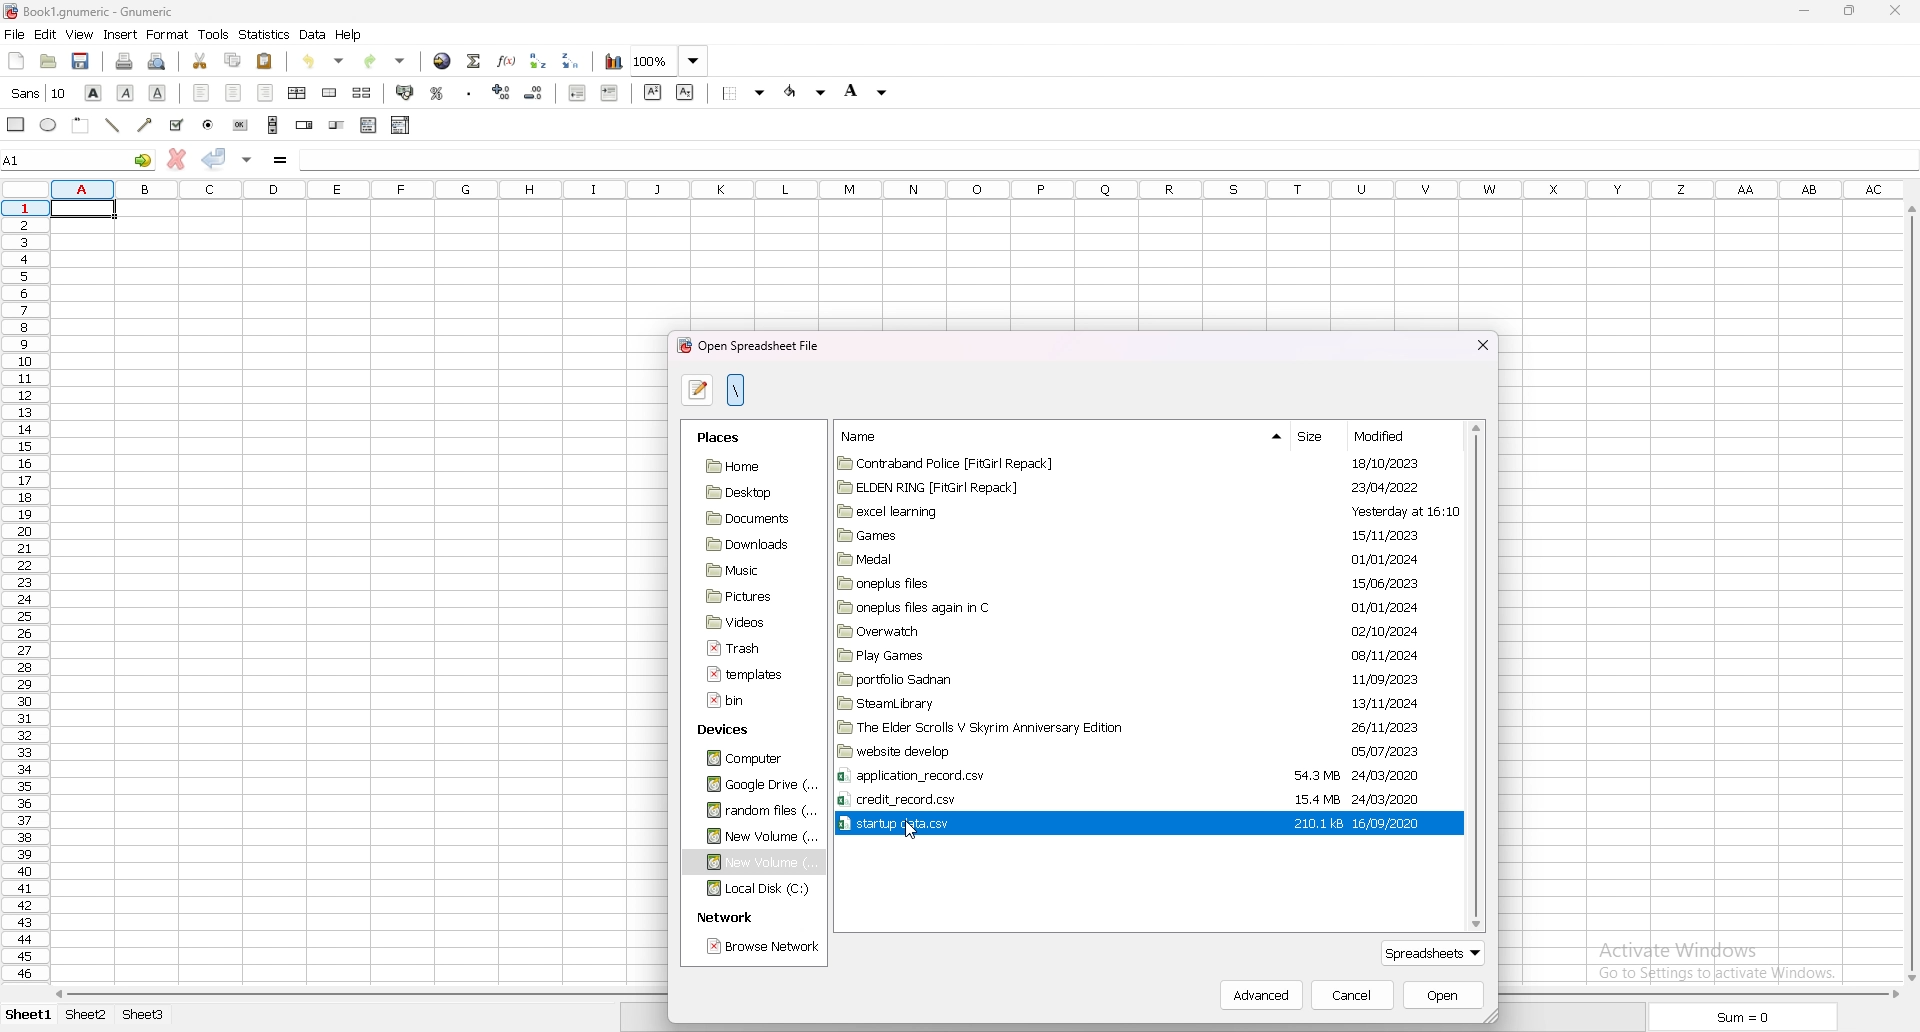 The image size is (1920, 1032). What do you see at coordinates (1046, 510) in the screenshot?
I see `folder` at bounding box center [1046, 510].